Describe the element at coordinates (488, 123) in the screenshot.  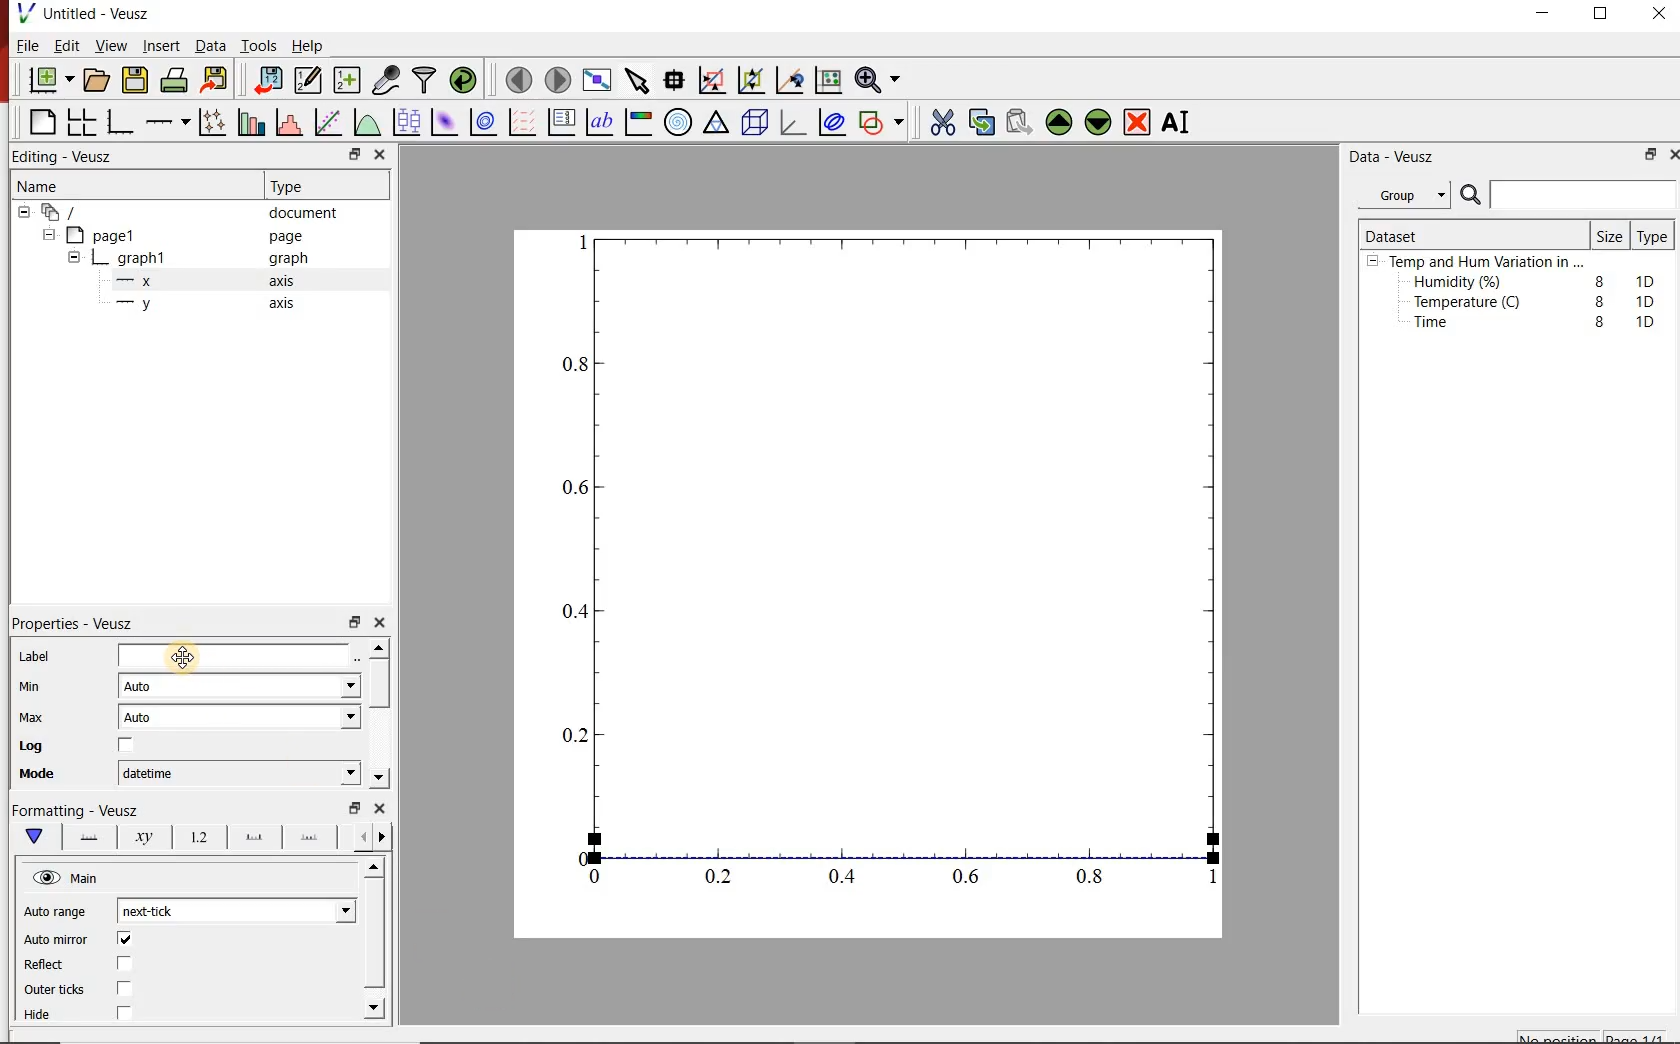
I see `plot a 2d dataset as contours` at that location.